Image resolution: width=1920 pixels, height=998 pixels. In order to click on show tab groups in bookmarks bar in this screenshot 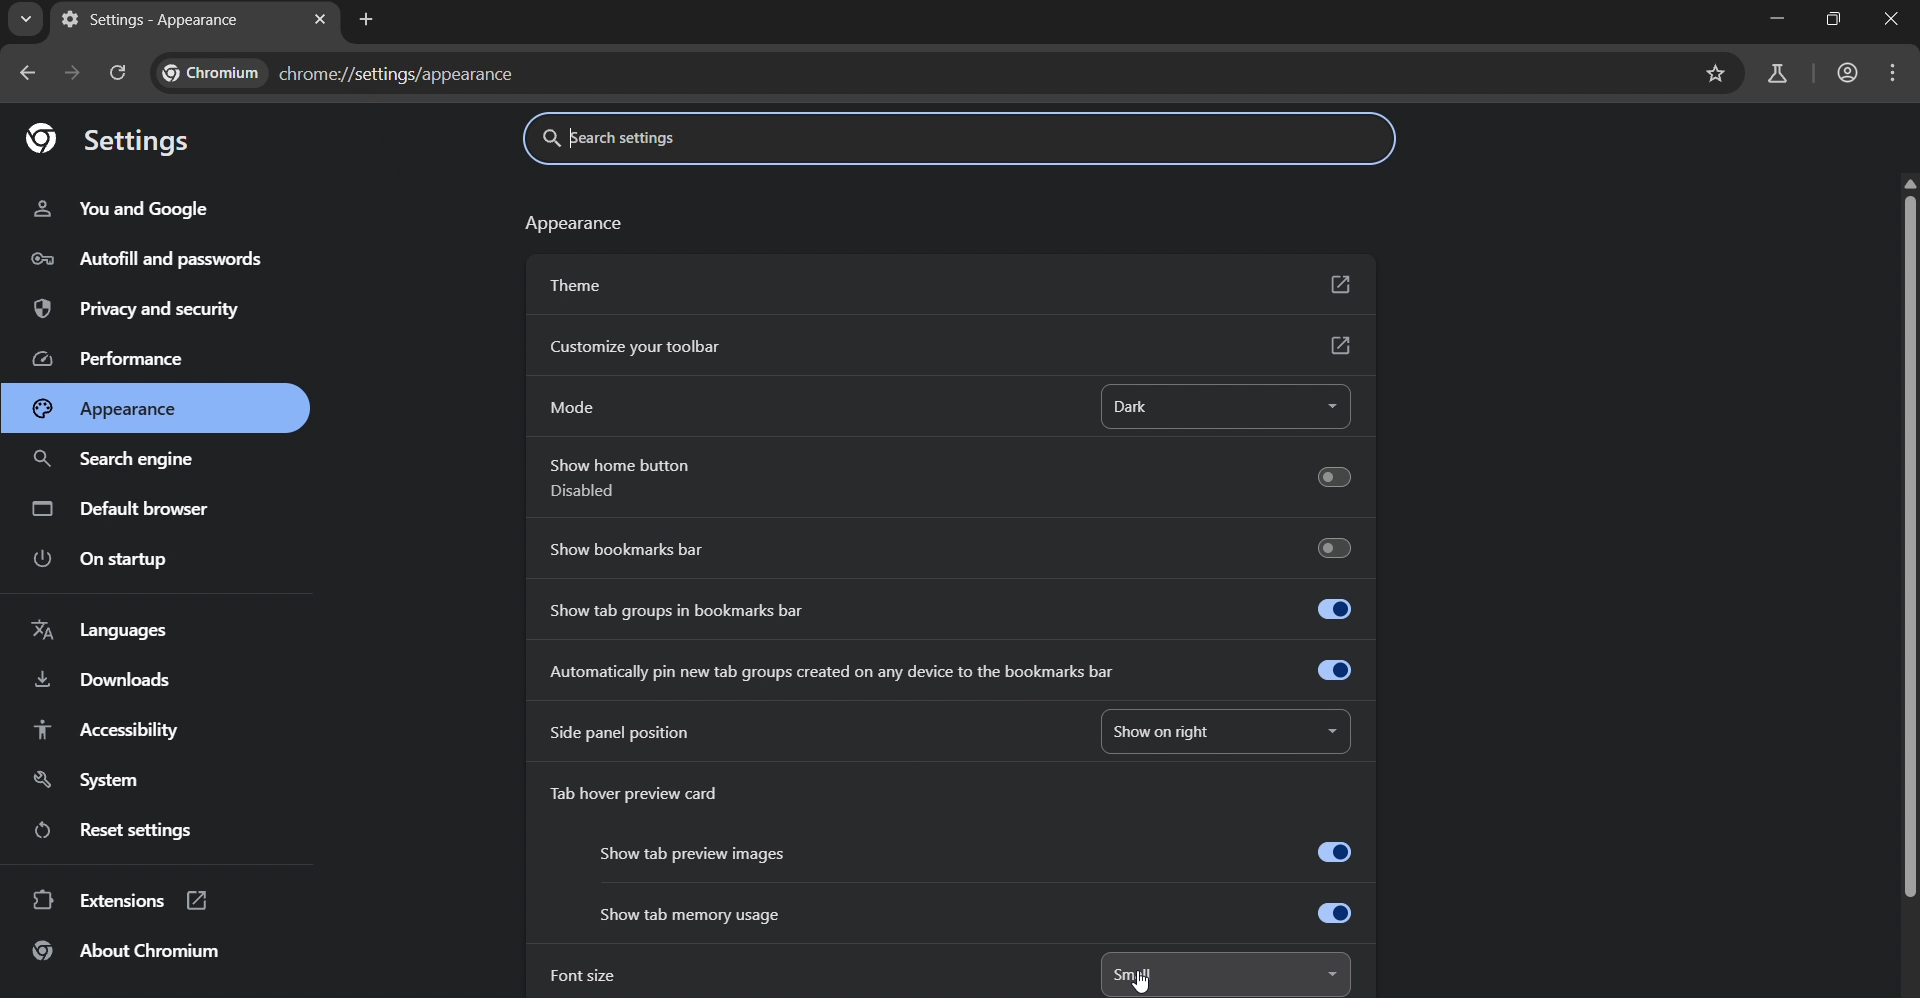, I will do `click(949, 606)`.